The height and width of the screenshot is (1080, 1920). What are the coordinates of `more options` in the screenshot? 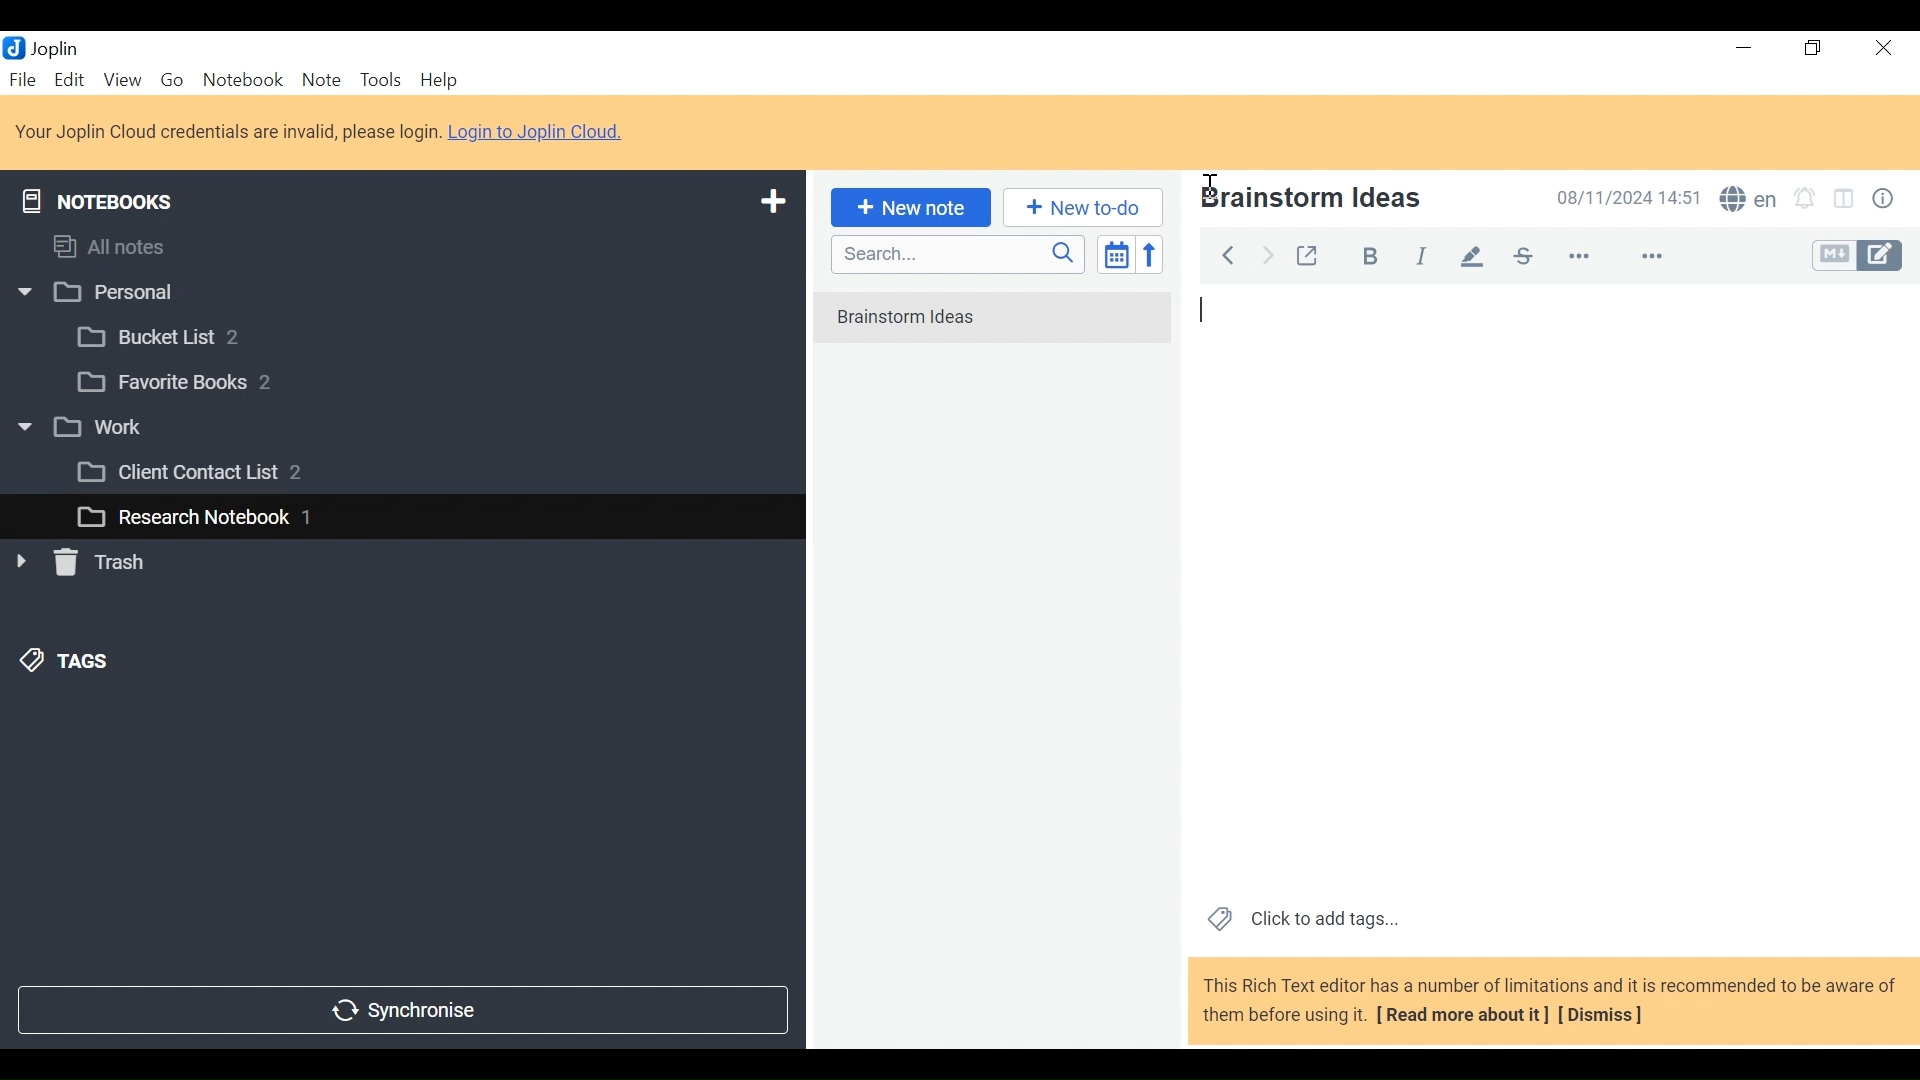 It's located at (1592, 257).